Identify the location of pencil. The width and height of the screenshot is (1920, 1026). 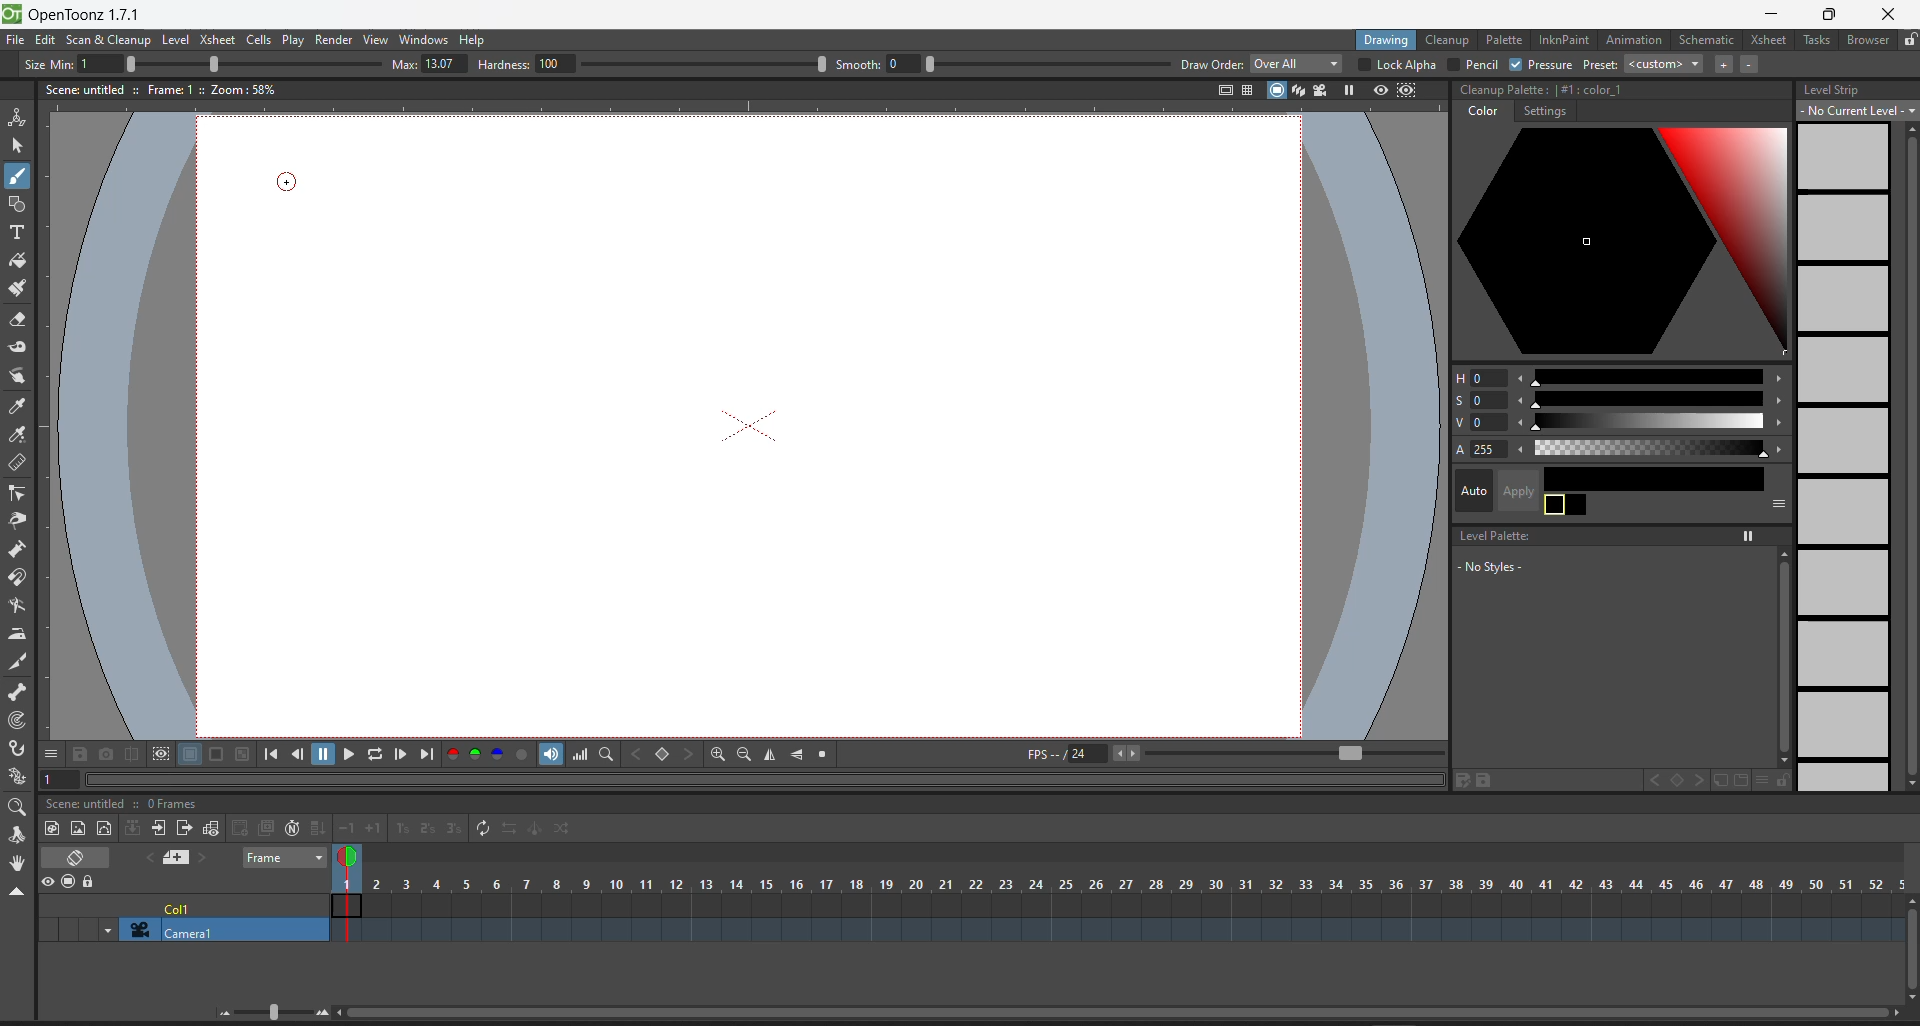
(1475, 66).